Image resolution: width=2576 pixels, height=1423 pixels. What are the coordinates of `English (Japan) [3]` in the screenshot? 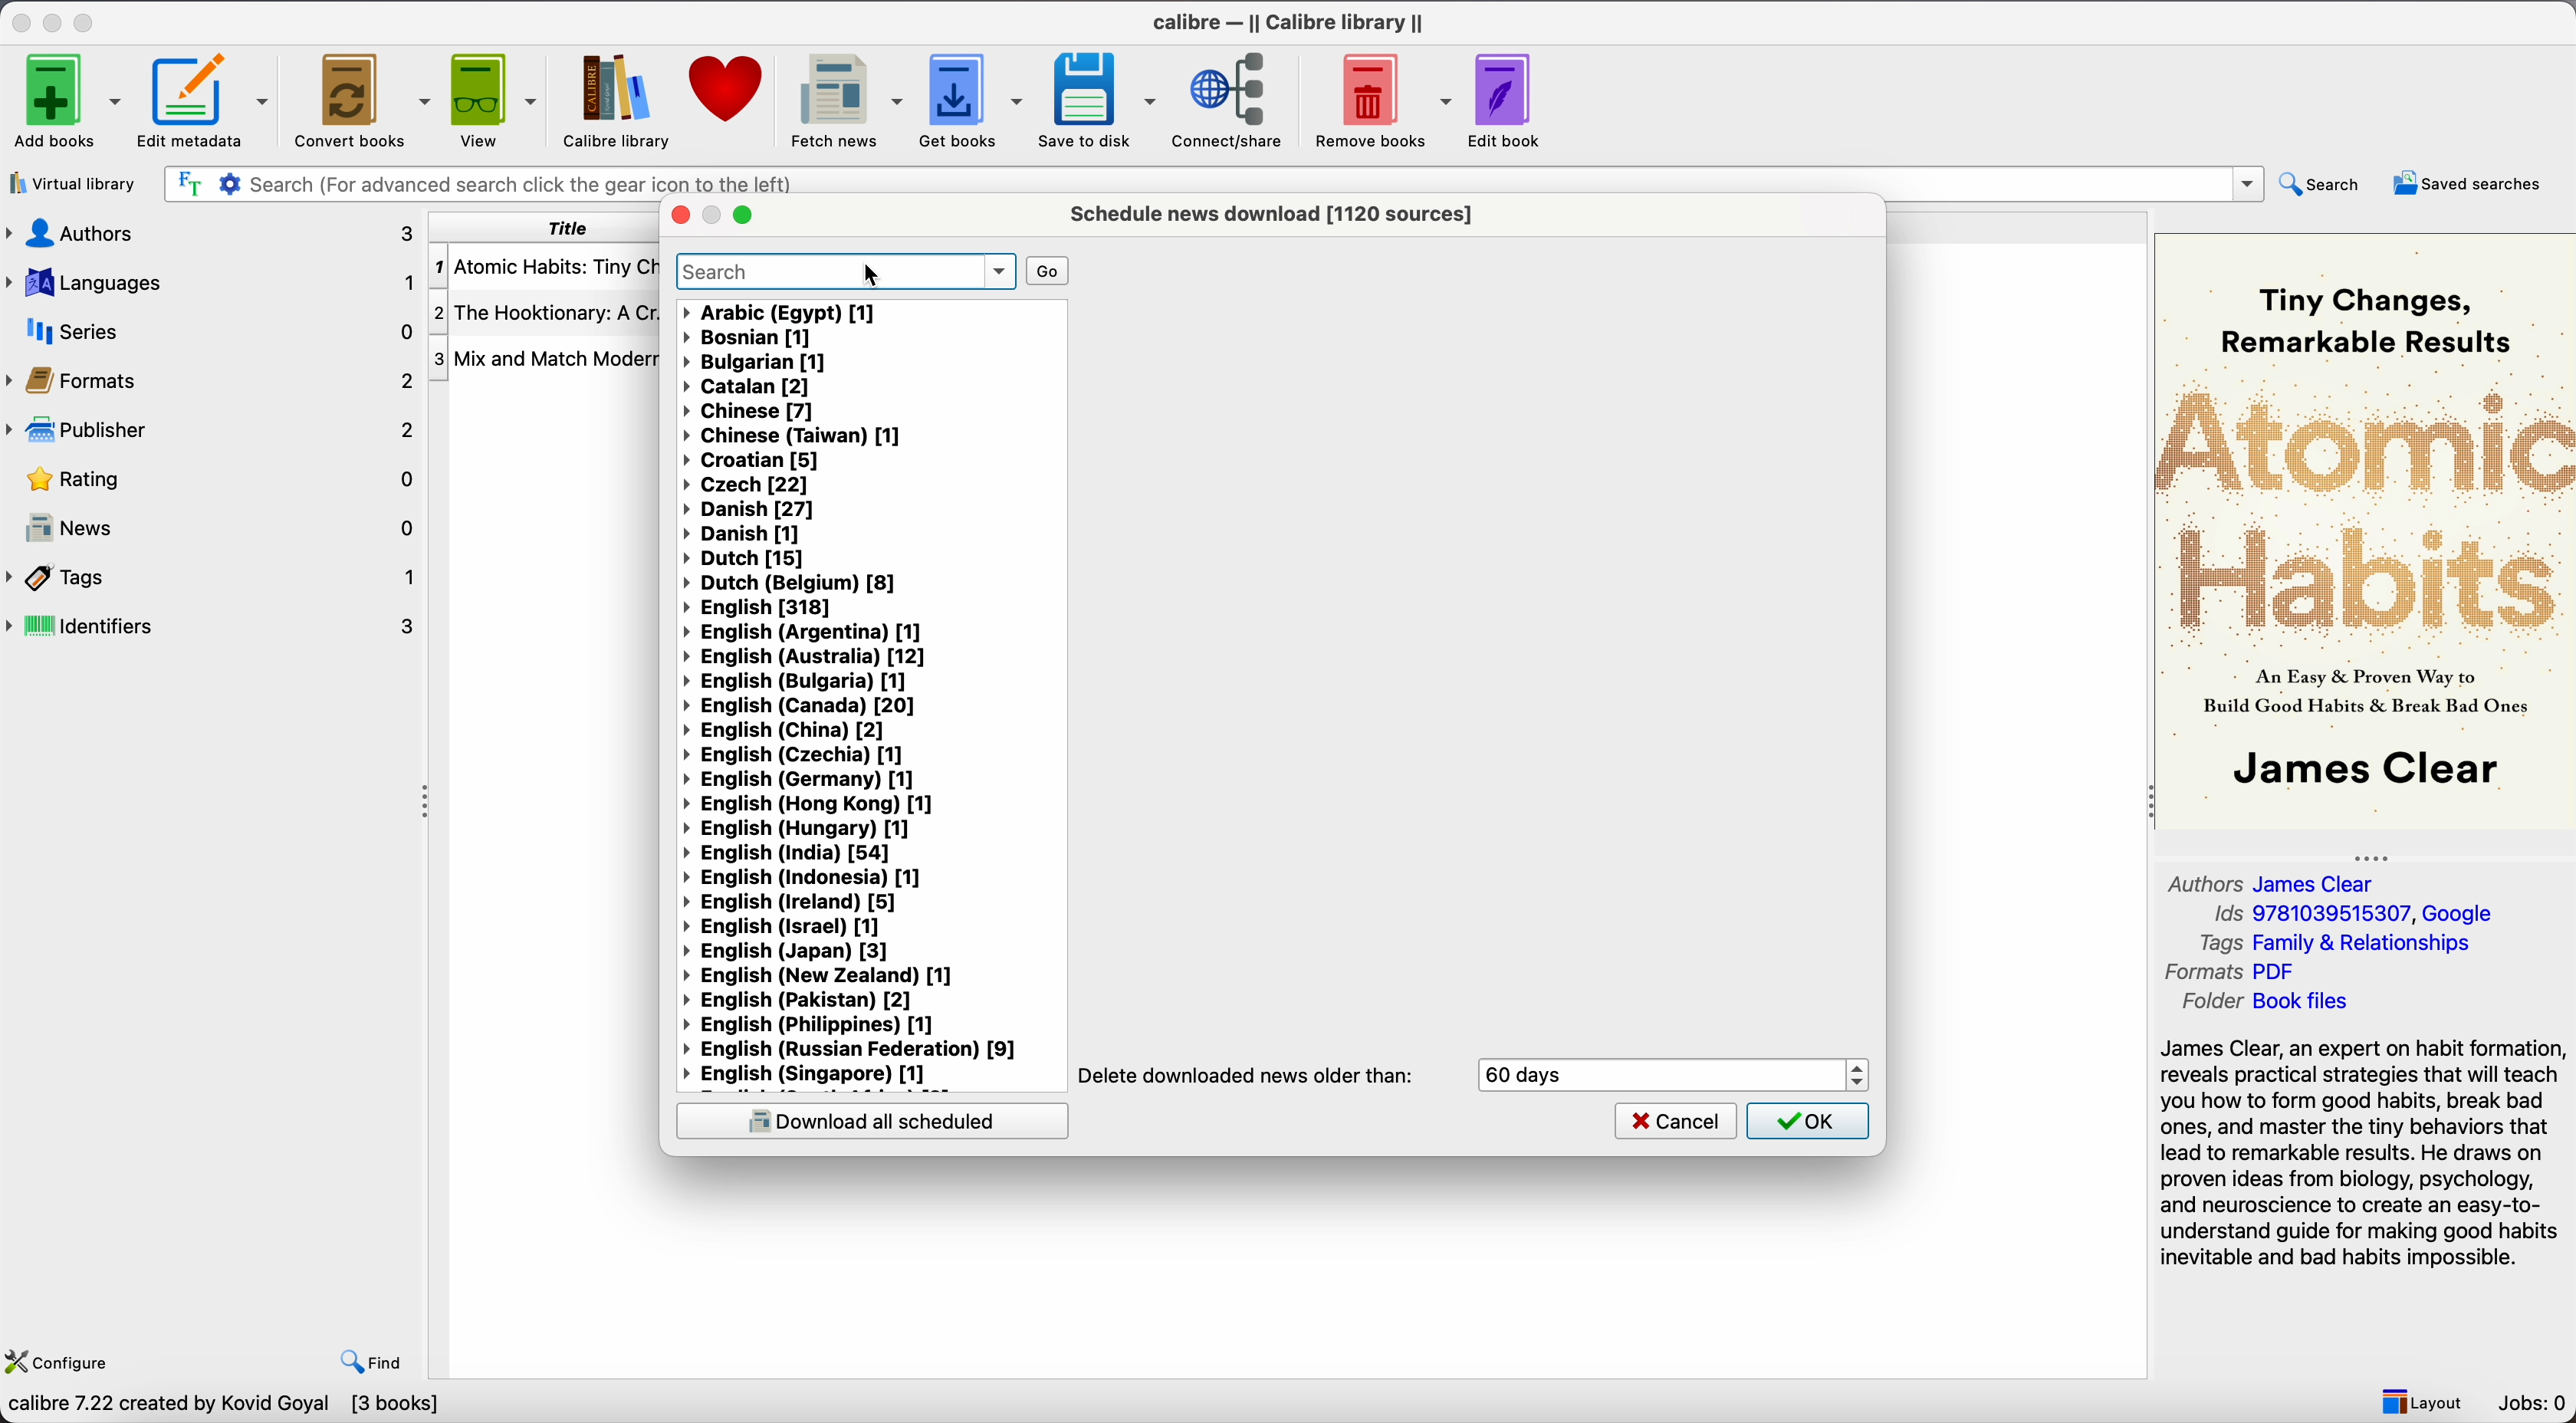 It's located at (787, 953).